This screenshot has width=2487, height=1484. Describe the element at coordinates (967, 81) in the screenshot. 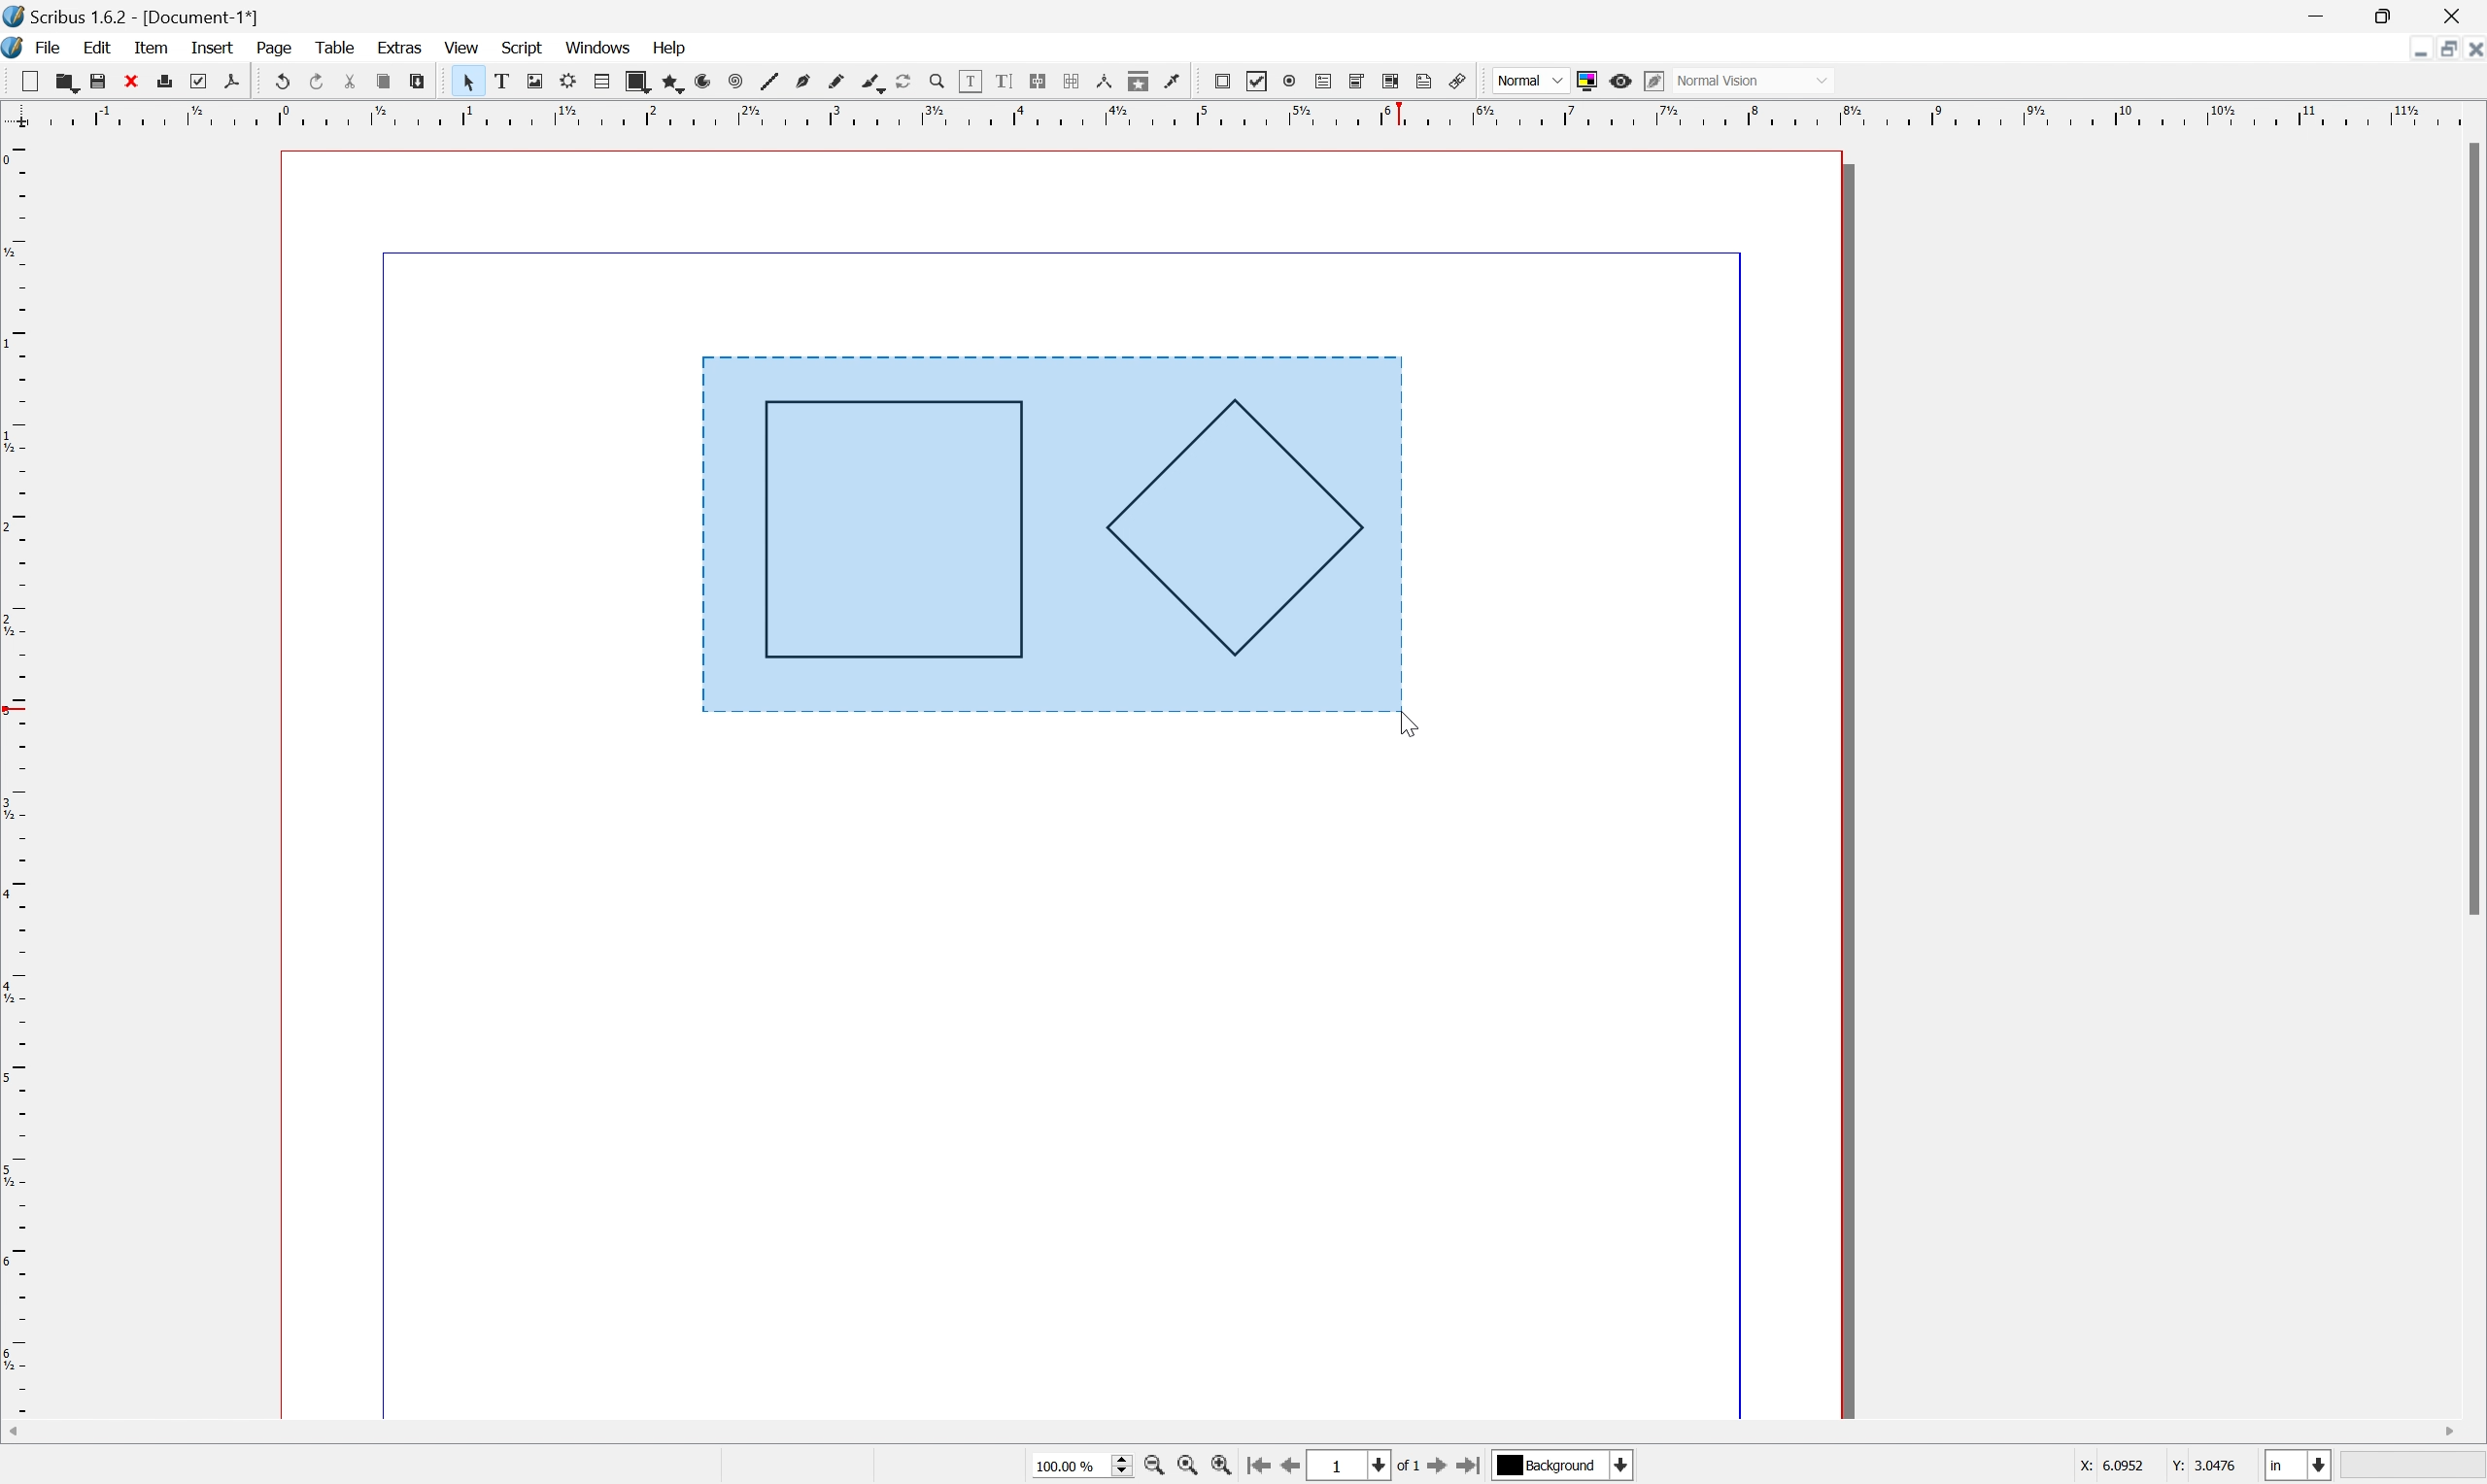

I see `edit contents of frame` at that location.